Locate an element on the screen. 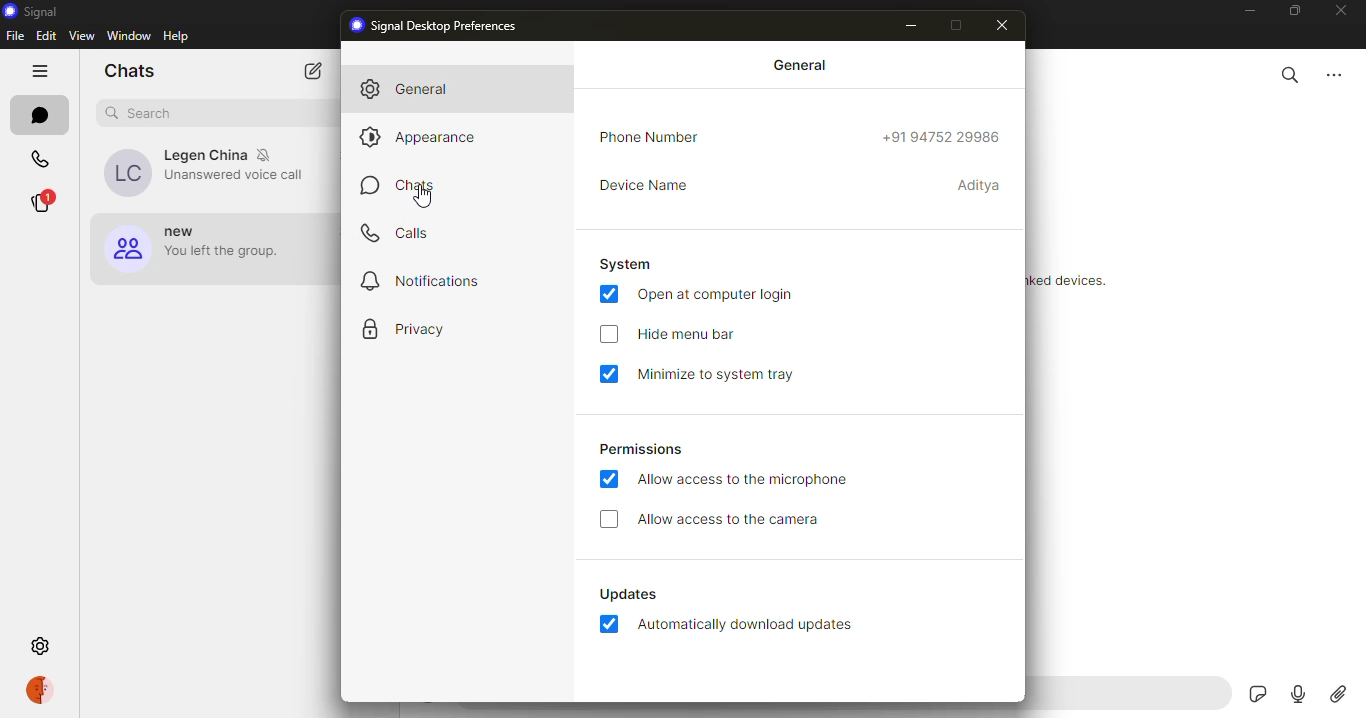 Image resolution: width=1366 pixels, height=718 pixels. hide menu bar is located at coordinates (684, 336).